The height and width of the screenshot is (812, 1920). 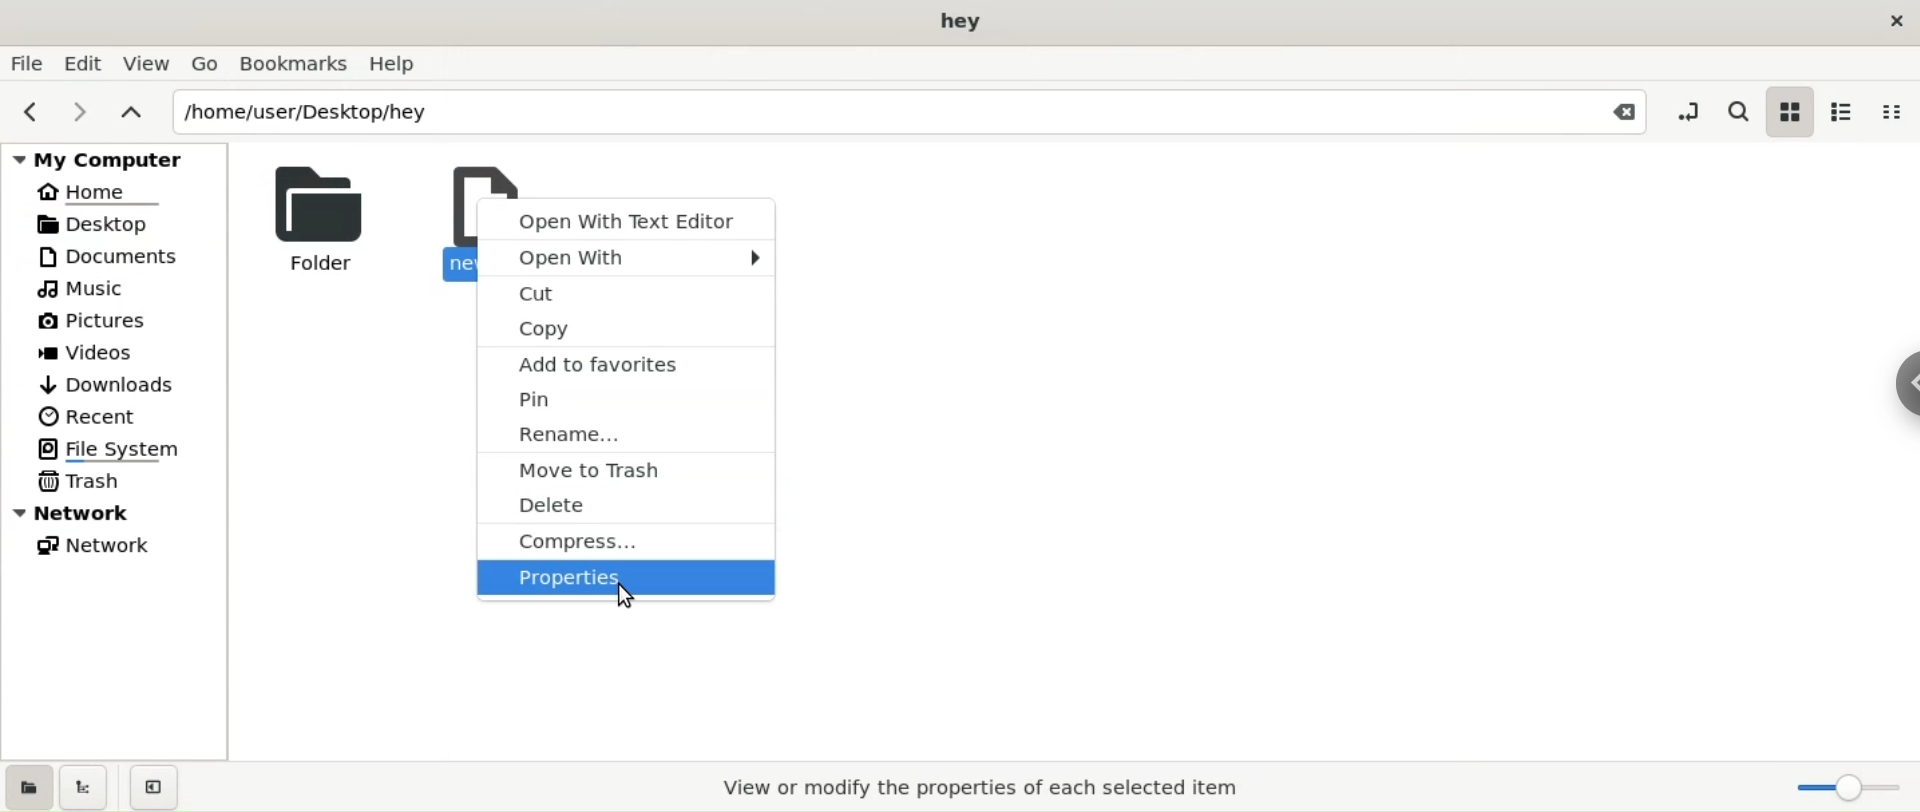 I want to click on cut, so click(x=629, y=289).